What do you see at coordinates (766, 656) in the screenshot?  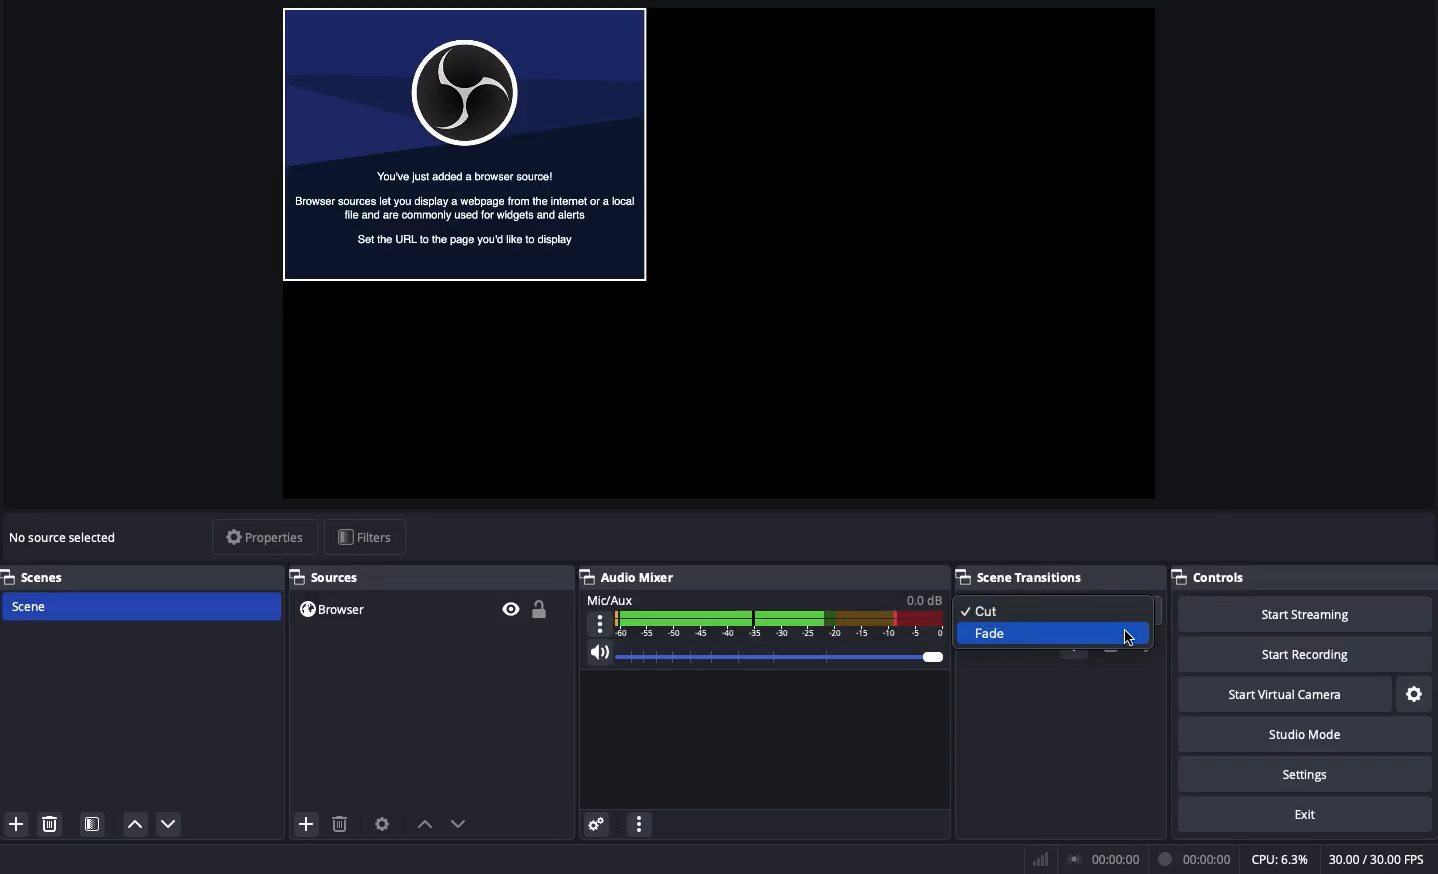 I see `Volume` at bounding box center [766, 656].